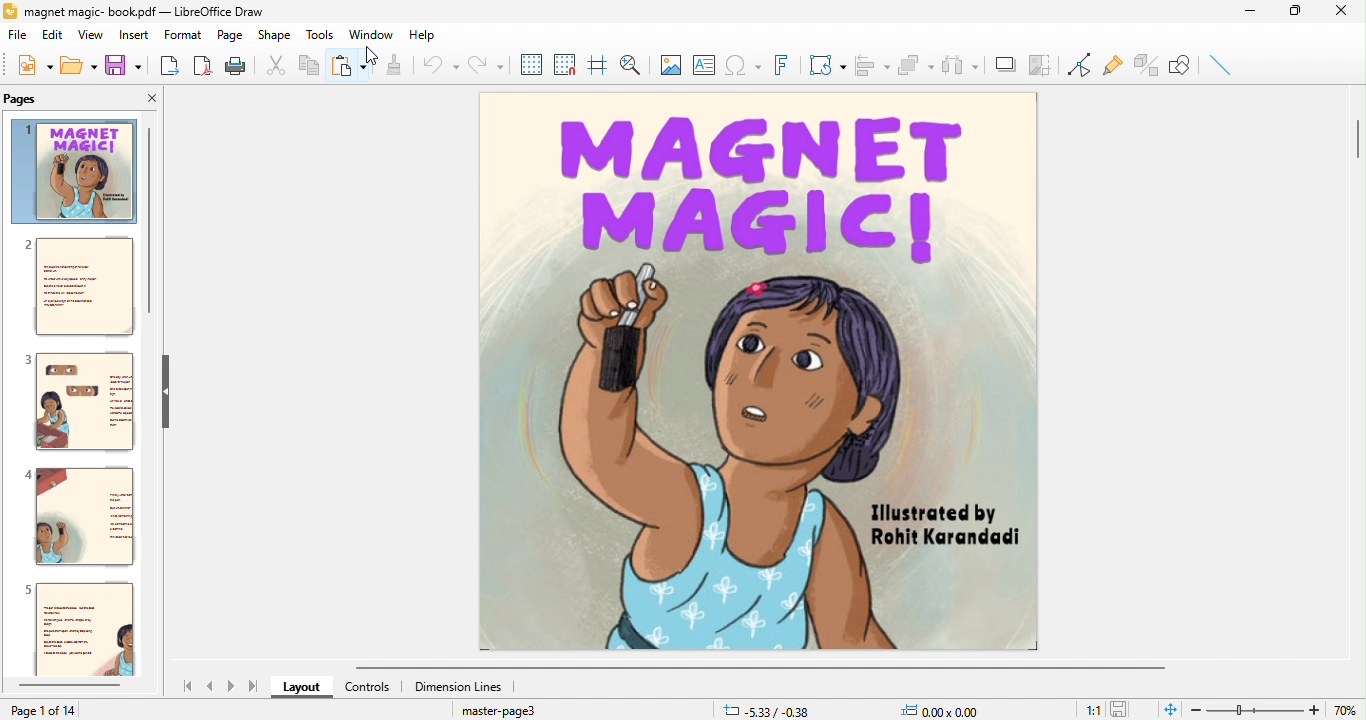 This screenshot has width=1366, height=720. Describe the element at coordinates (368, 689) in the screenshot. I see `controls` at that location.